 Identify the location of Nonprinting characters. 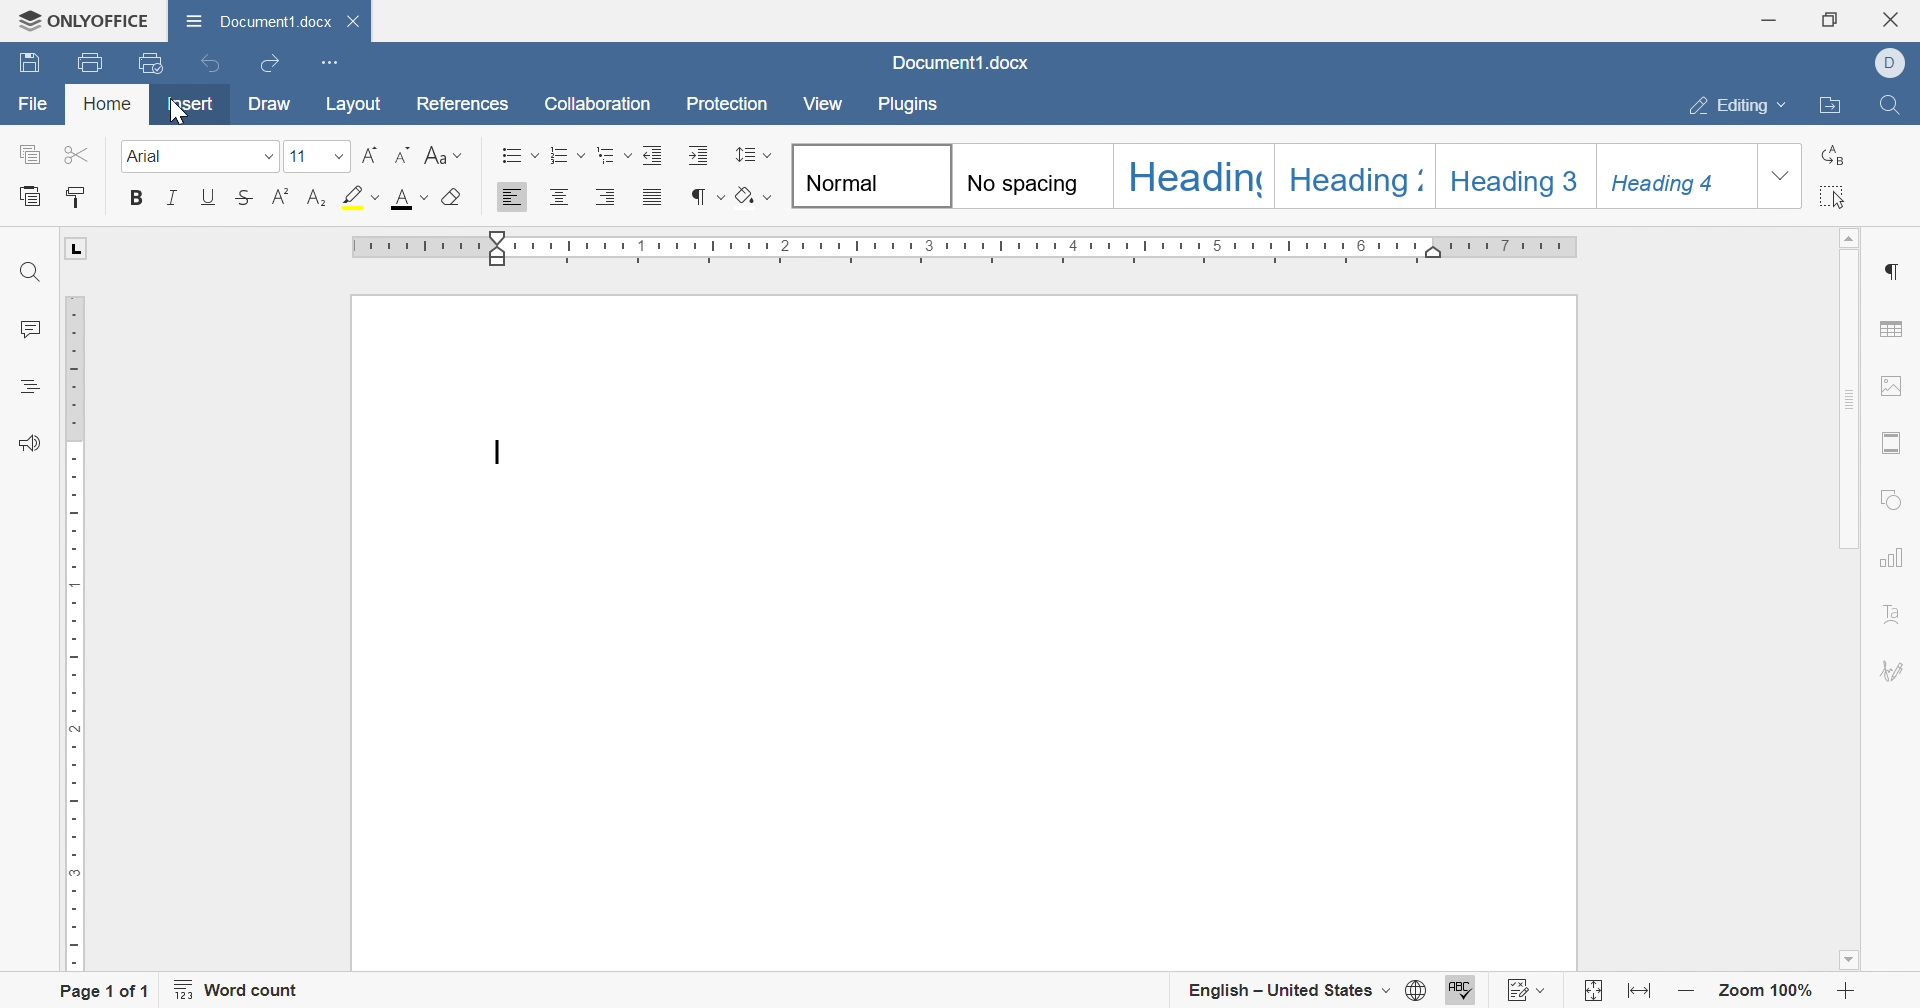
(700, 197).